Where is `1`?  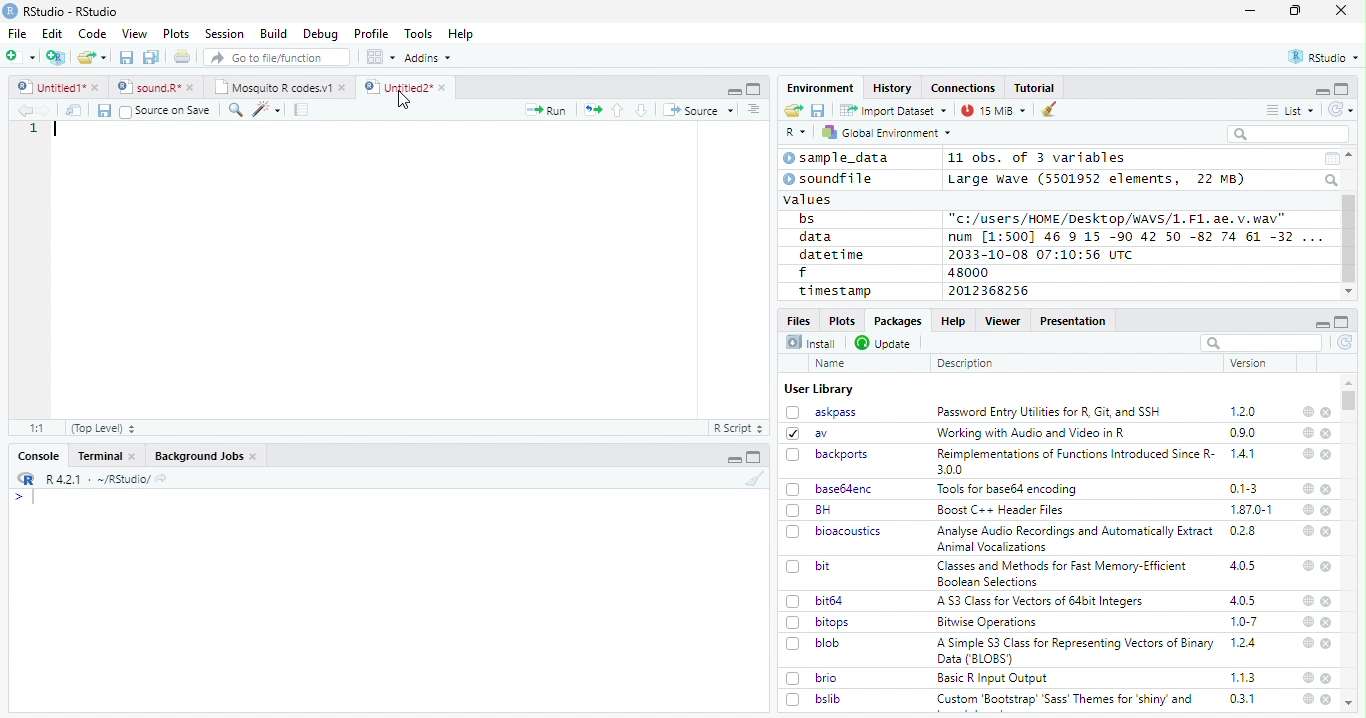 1 is located at coordinates (33, 129).